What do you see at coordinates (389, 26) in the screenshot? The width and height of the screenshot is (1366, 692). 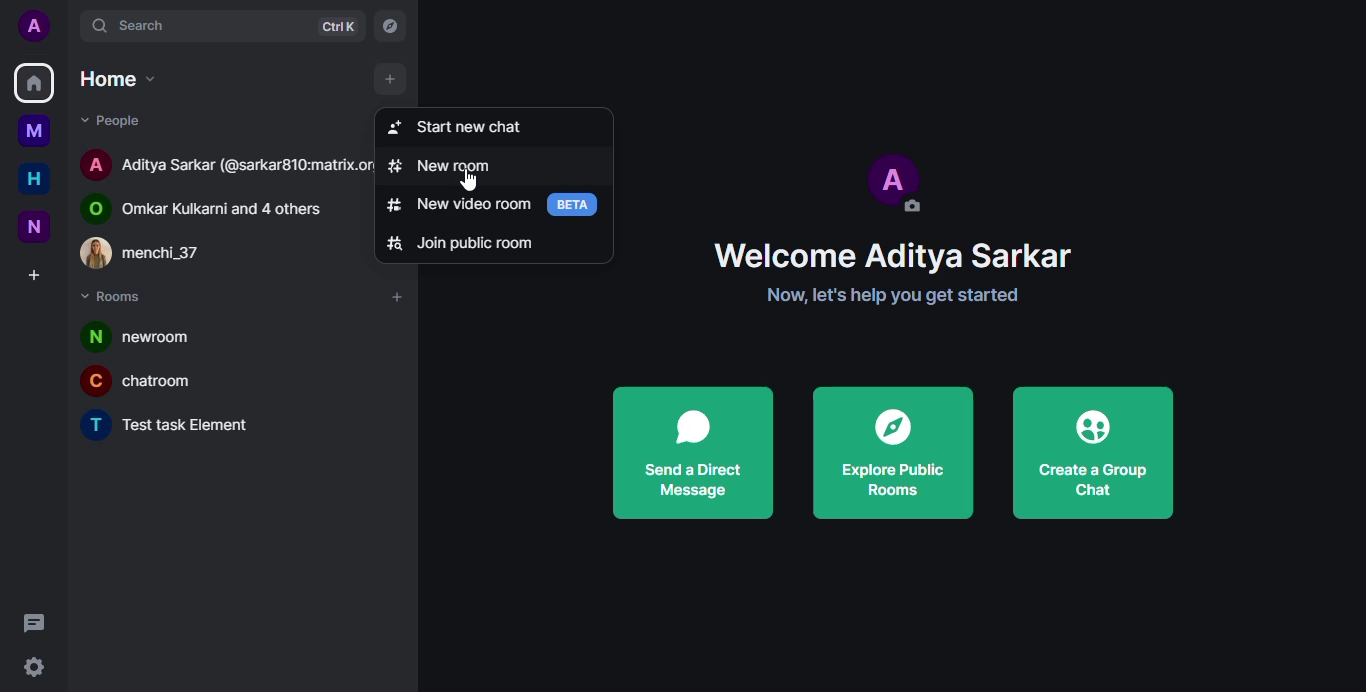 I see `explore rooms` at bounding box center [389, 26].